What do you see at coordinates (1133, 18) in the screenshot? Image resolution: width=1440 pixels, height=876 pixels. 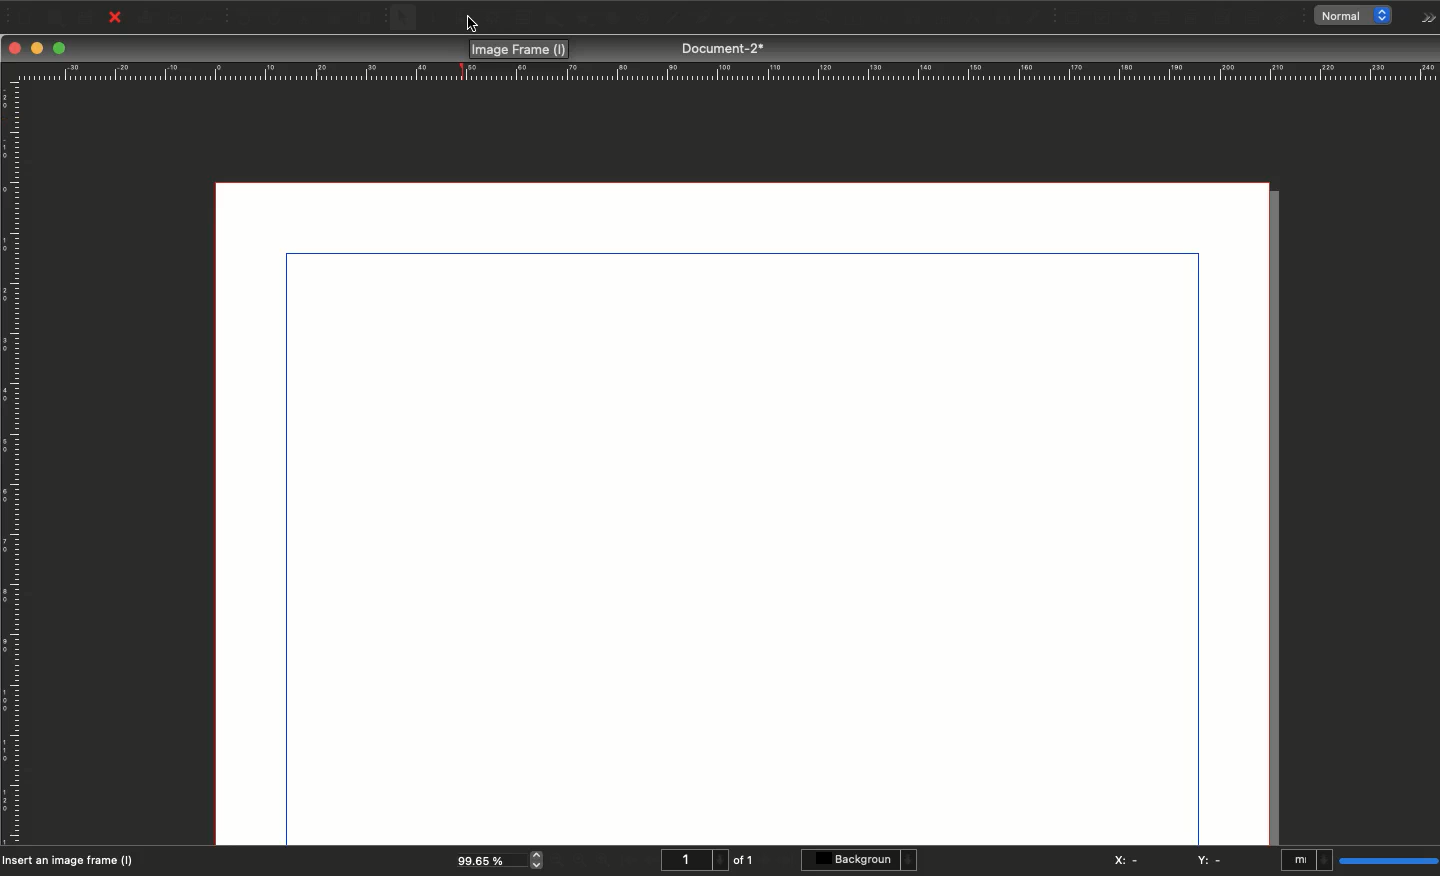 I see `PDF radio button` at bounding box center [1133, 18].